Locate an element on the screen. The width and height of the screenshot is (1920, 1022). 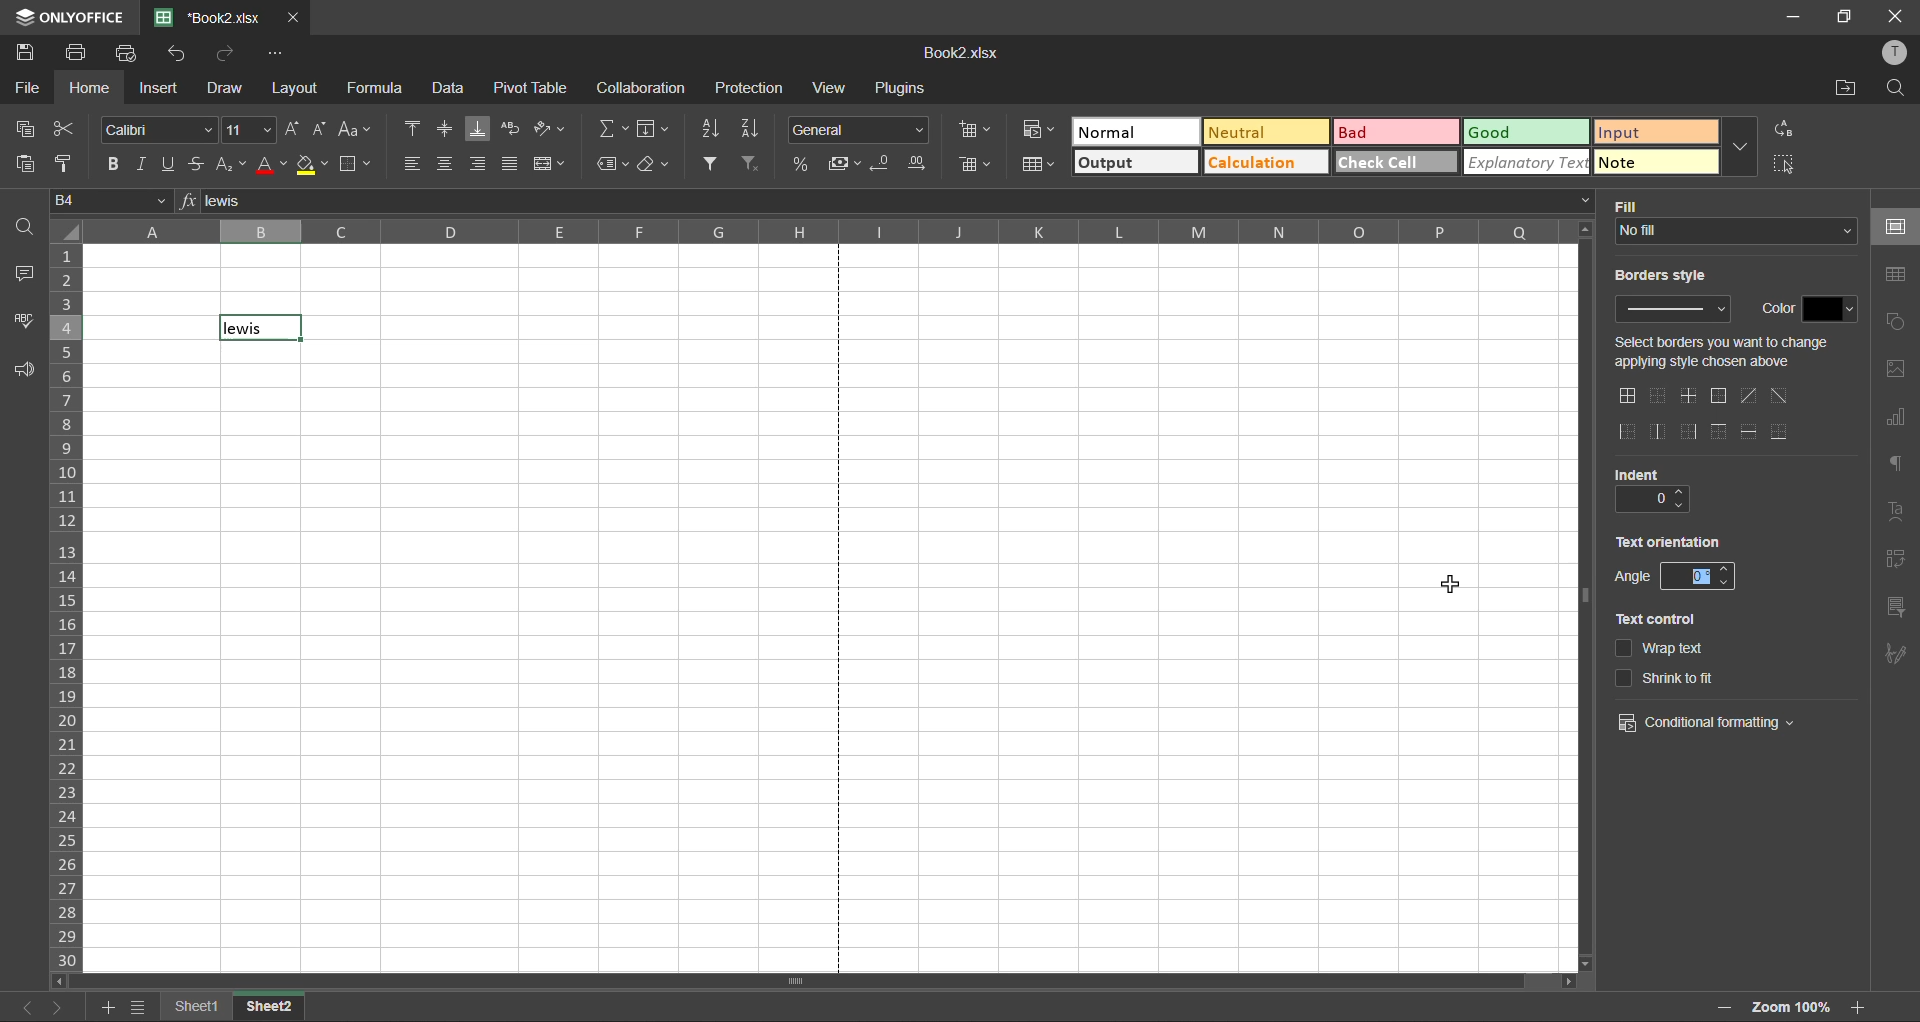
formula is located at coordinates (377, 89).